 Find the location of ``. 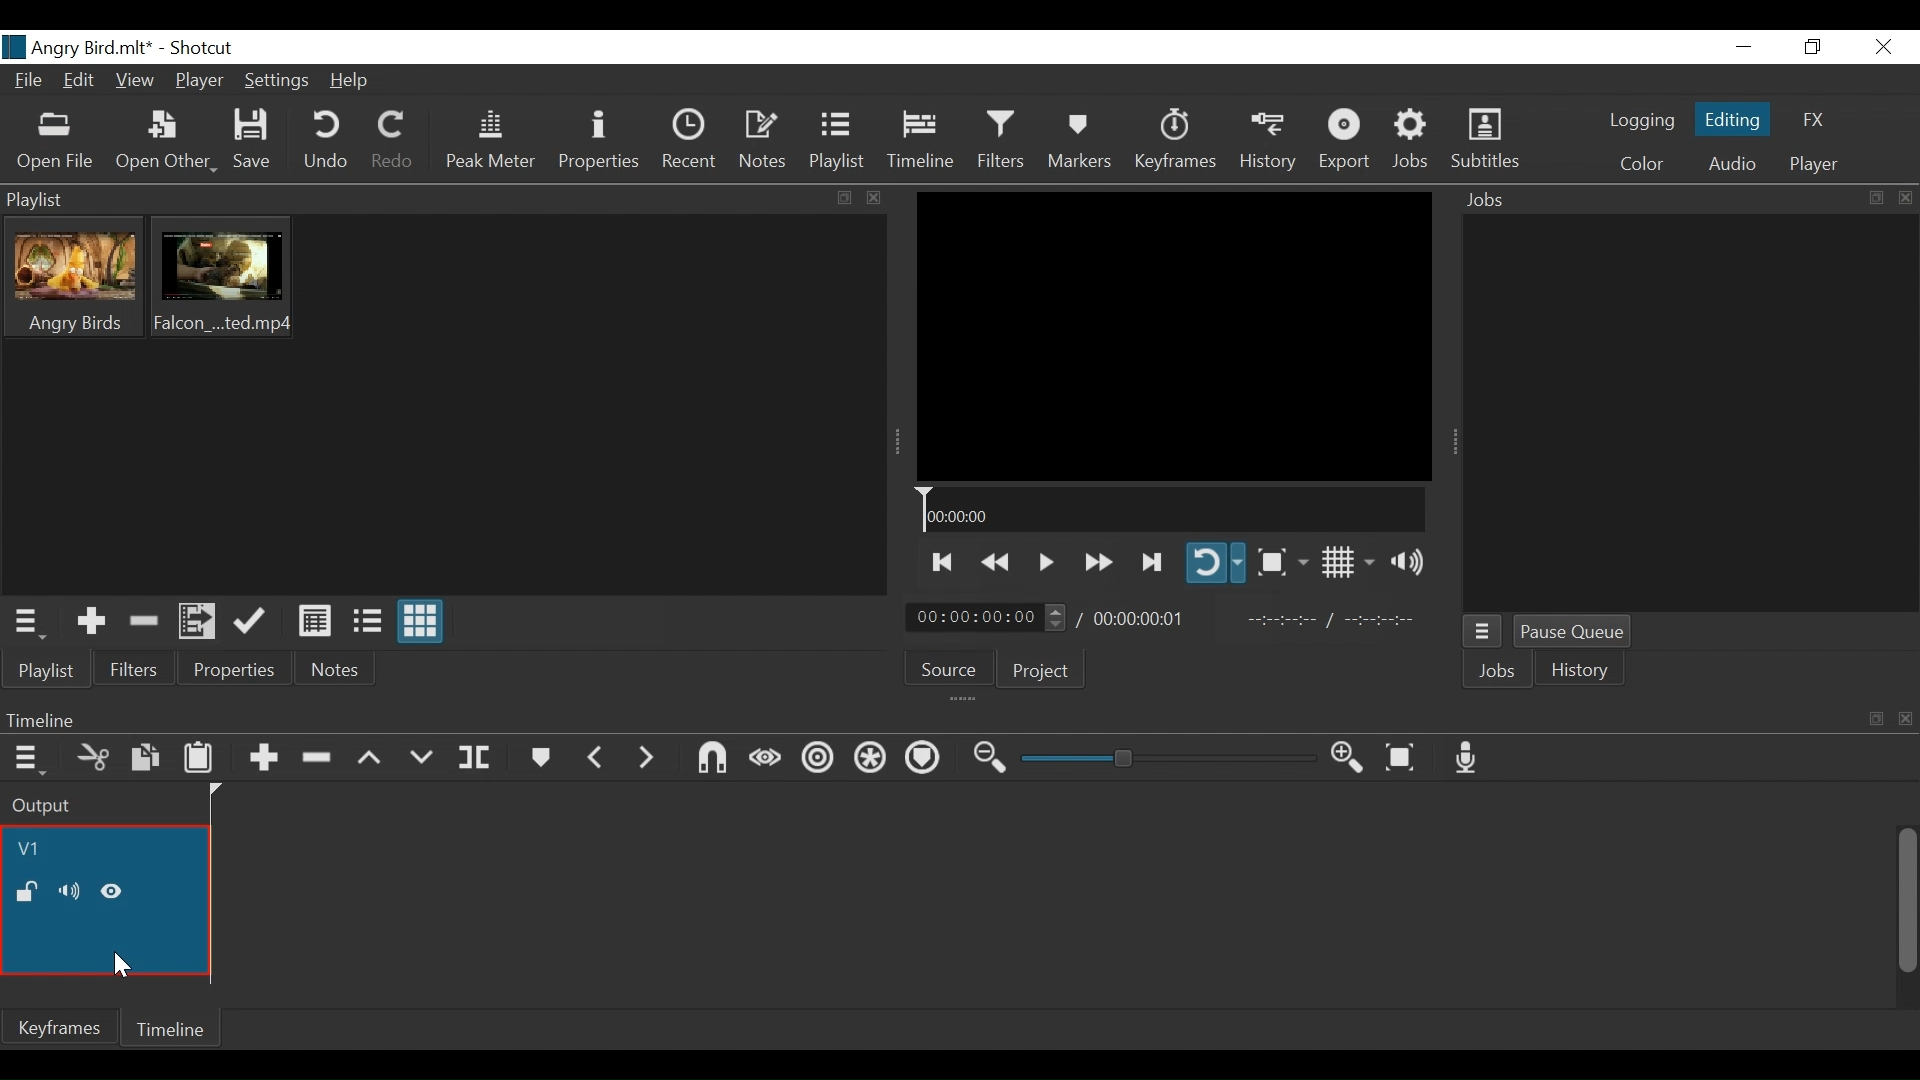

 is located at coordinates (837, 142).